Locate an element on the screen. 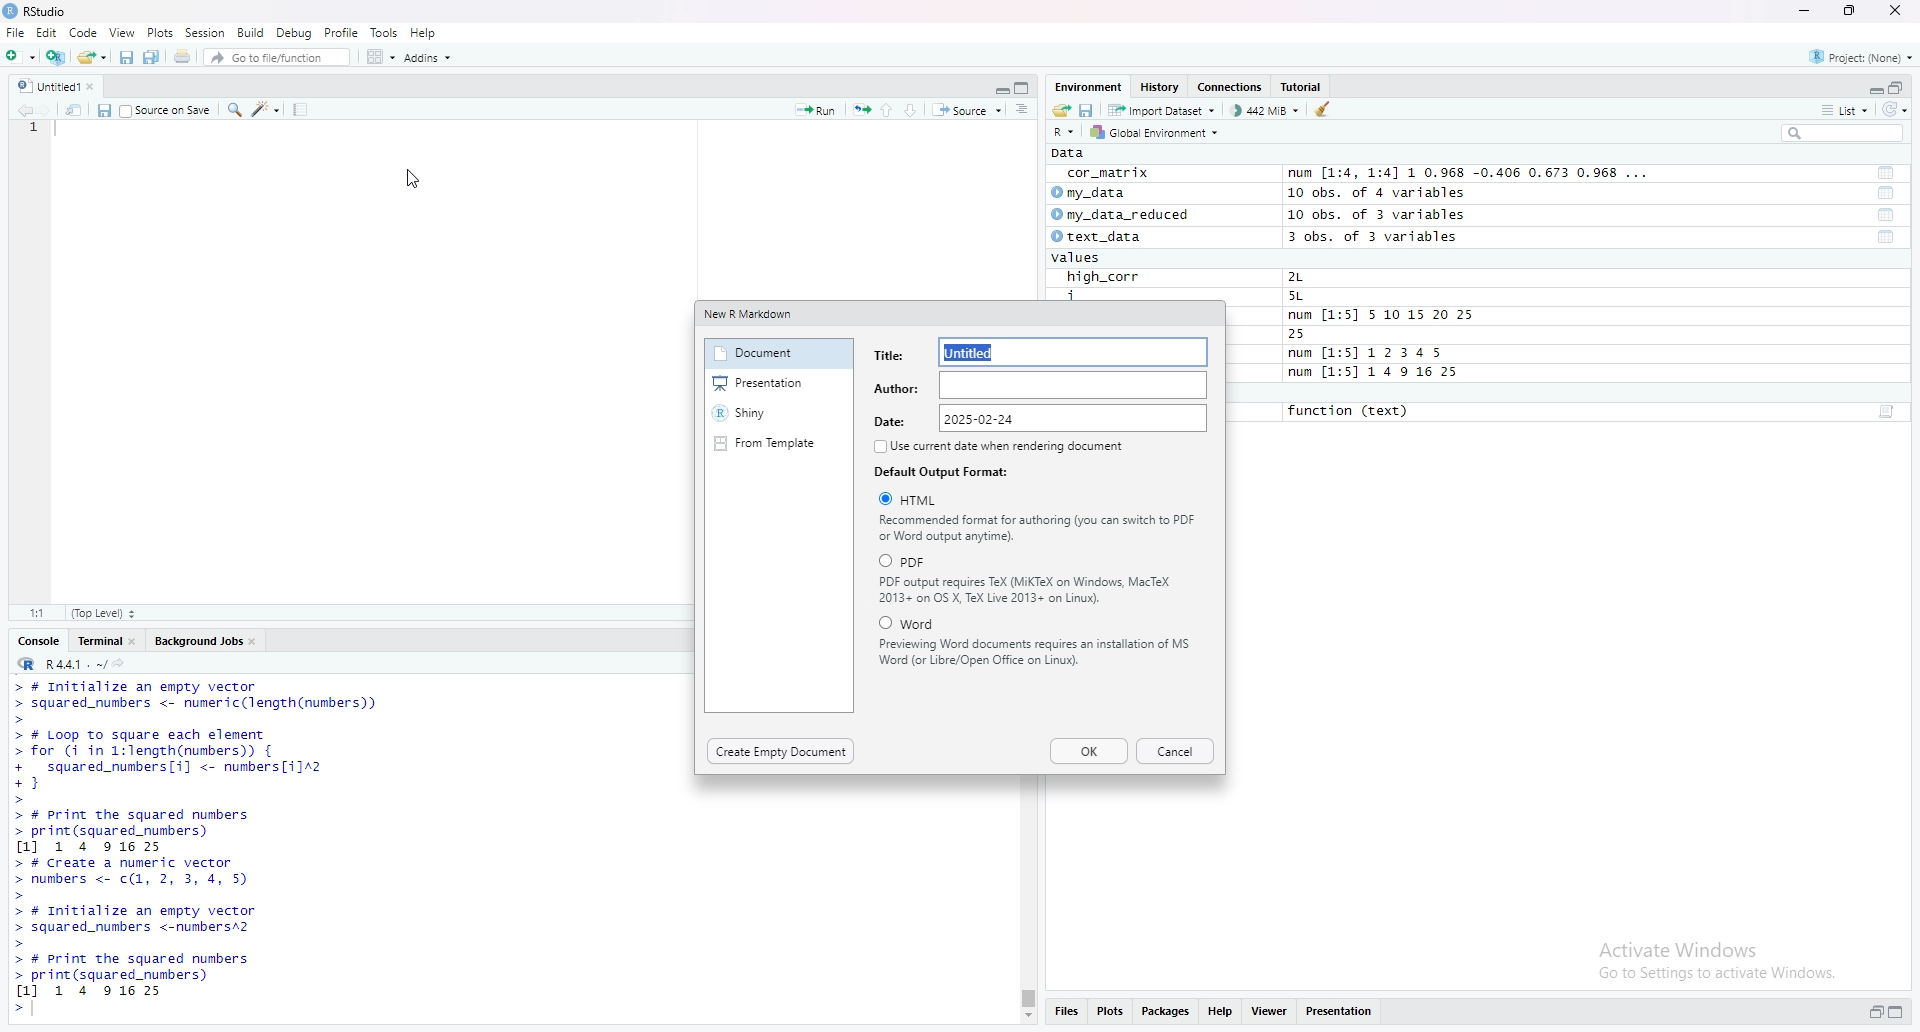 The height and width of the screenshot is (1032, 1920). R is located at coordinates (1059, 133).